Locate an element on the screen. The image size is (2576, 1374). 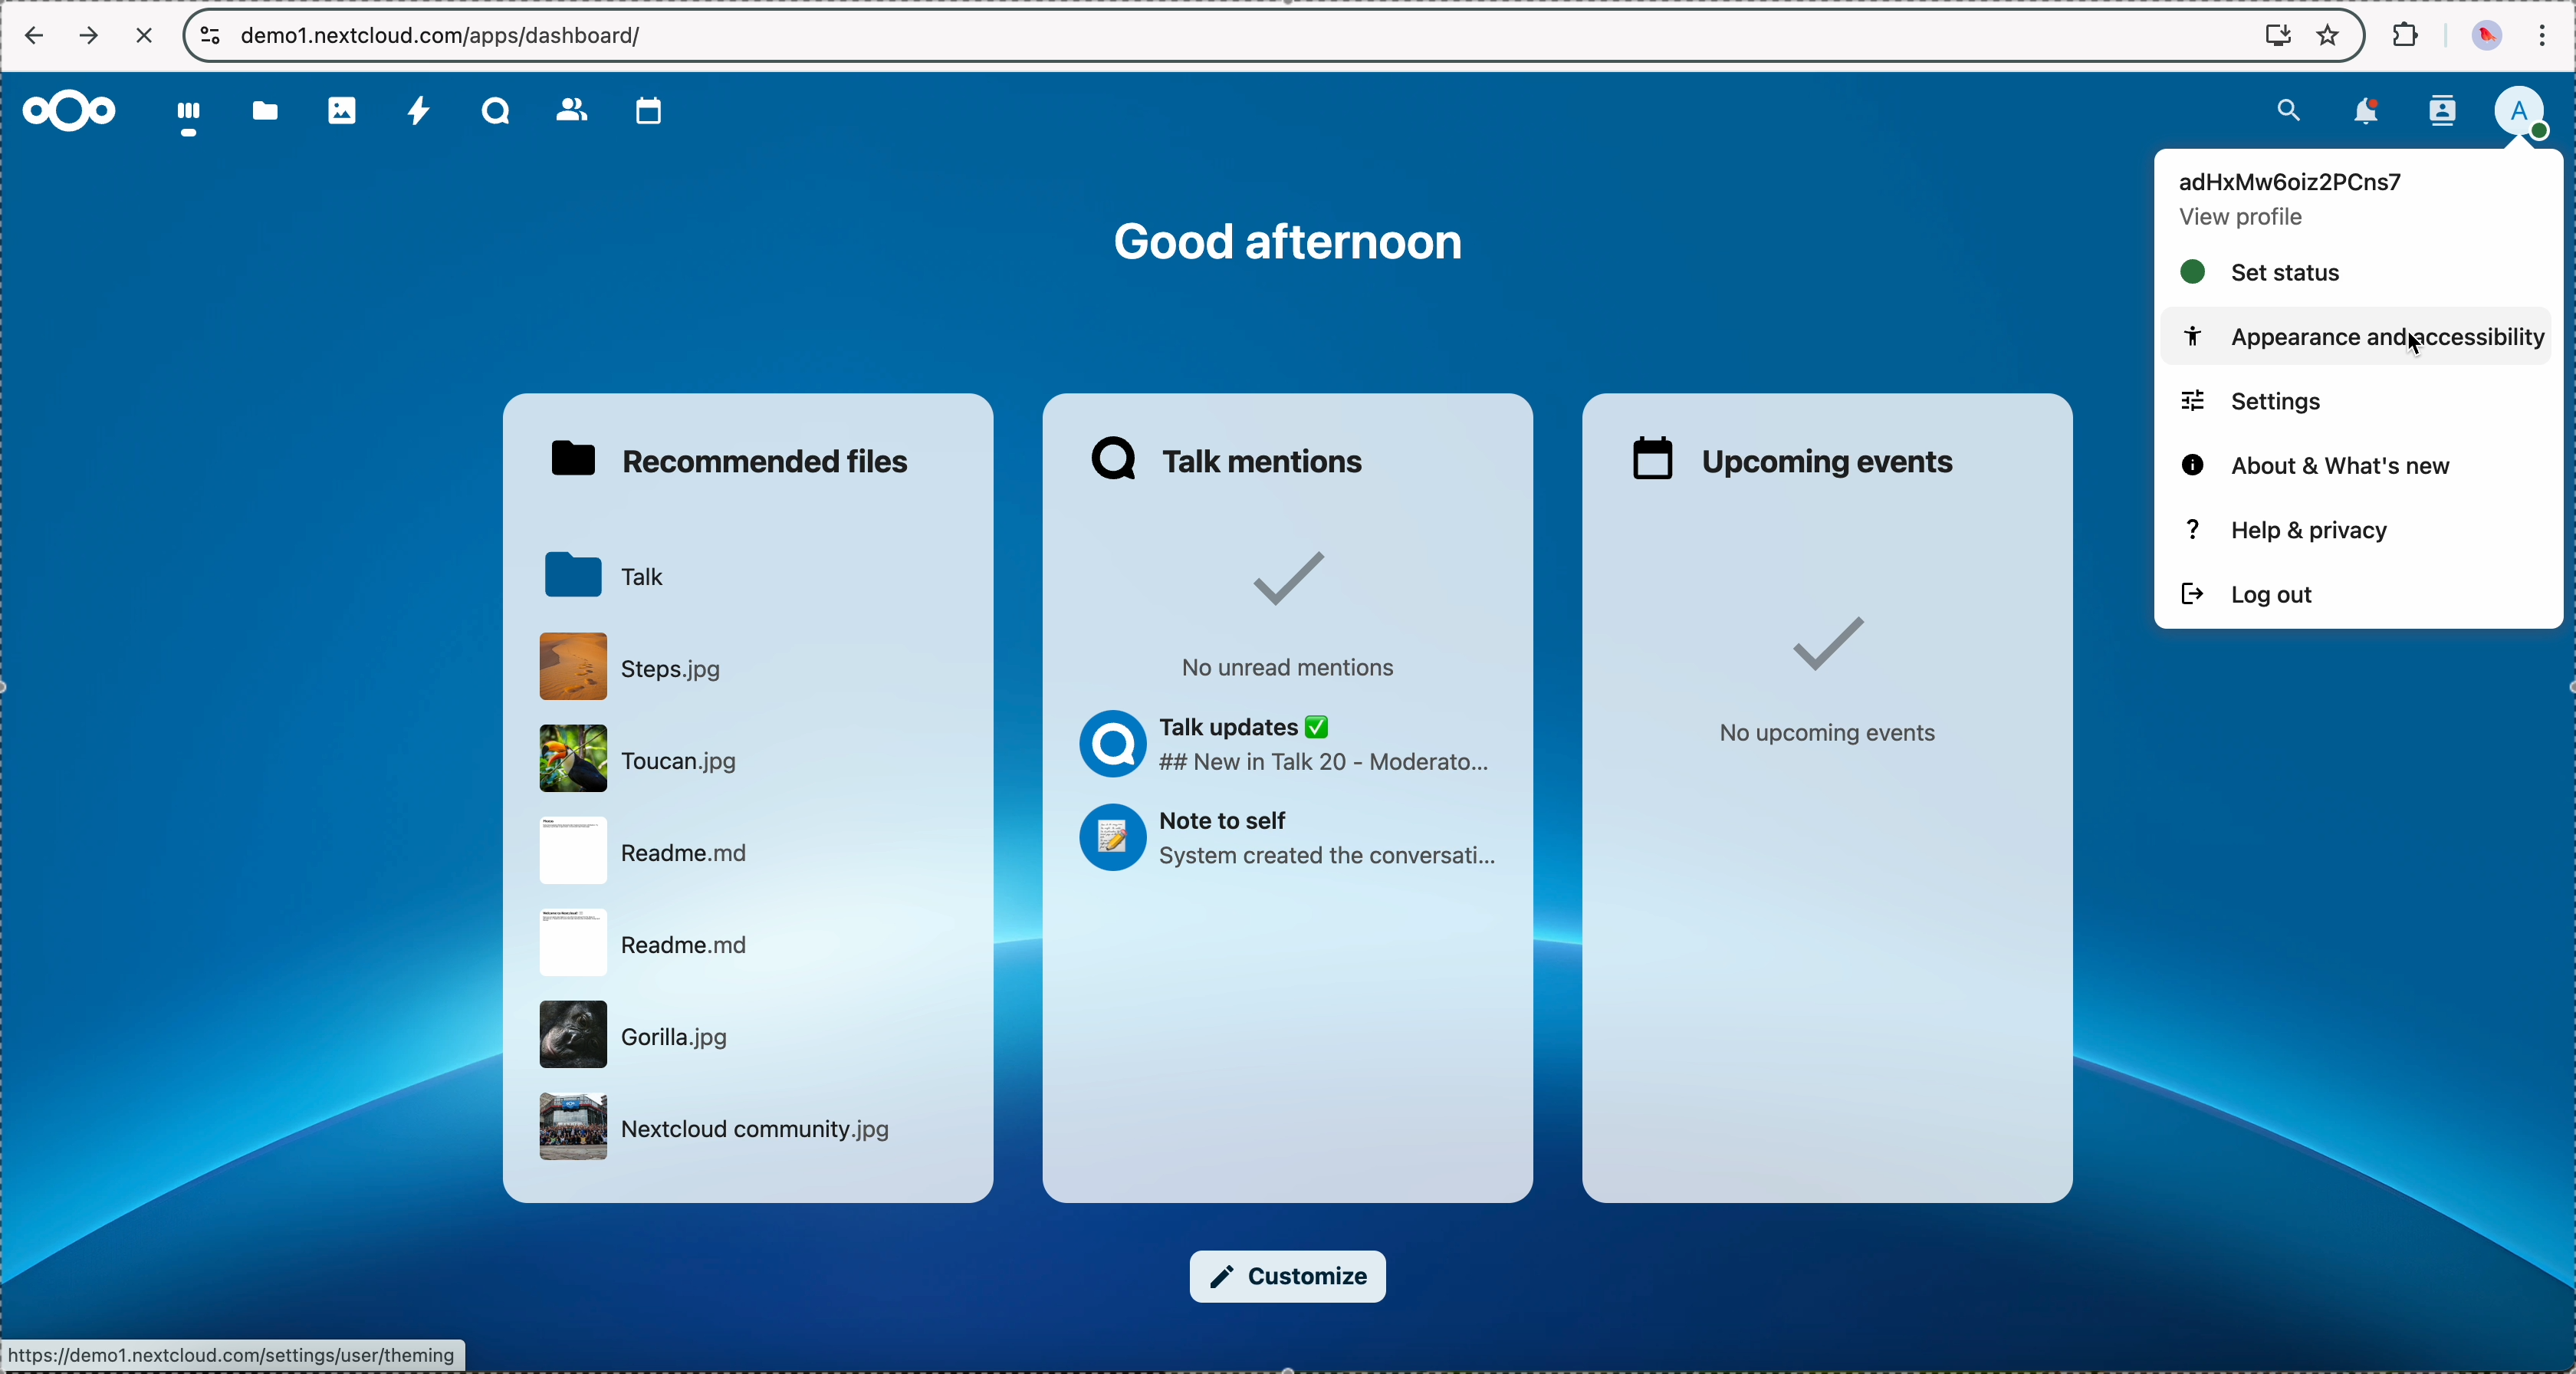
log out is located at coordinates (2251, 591).